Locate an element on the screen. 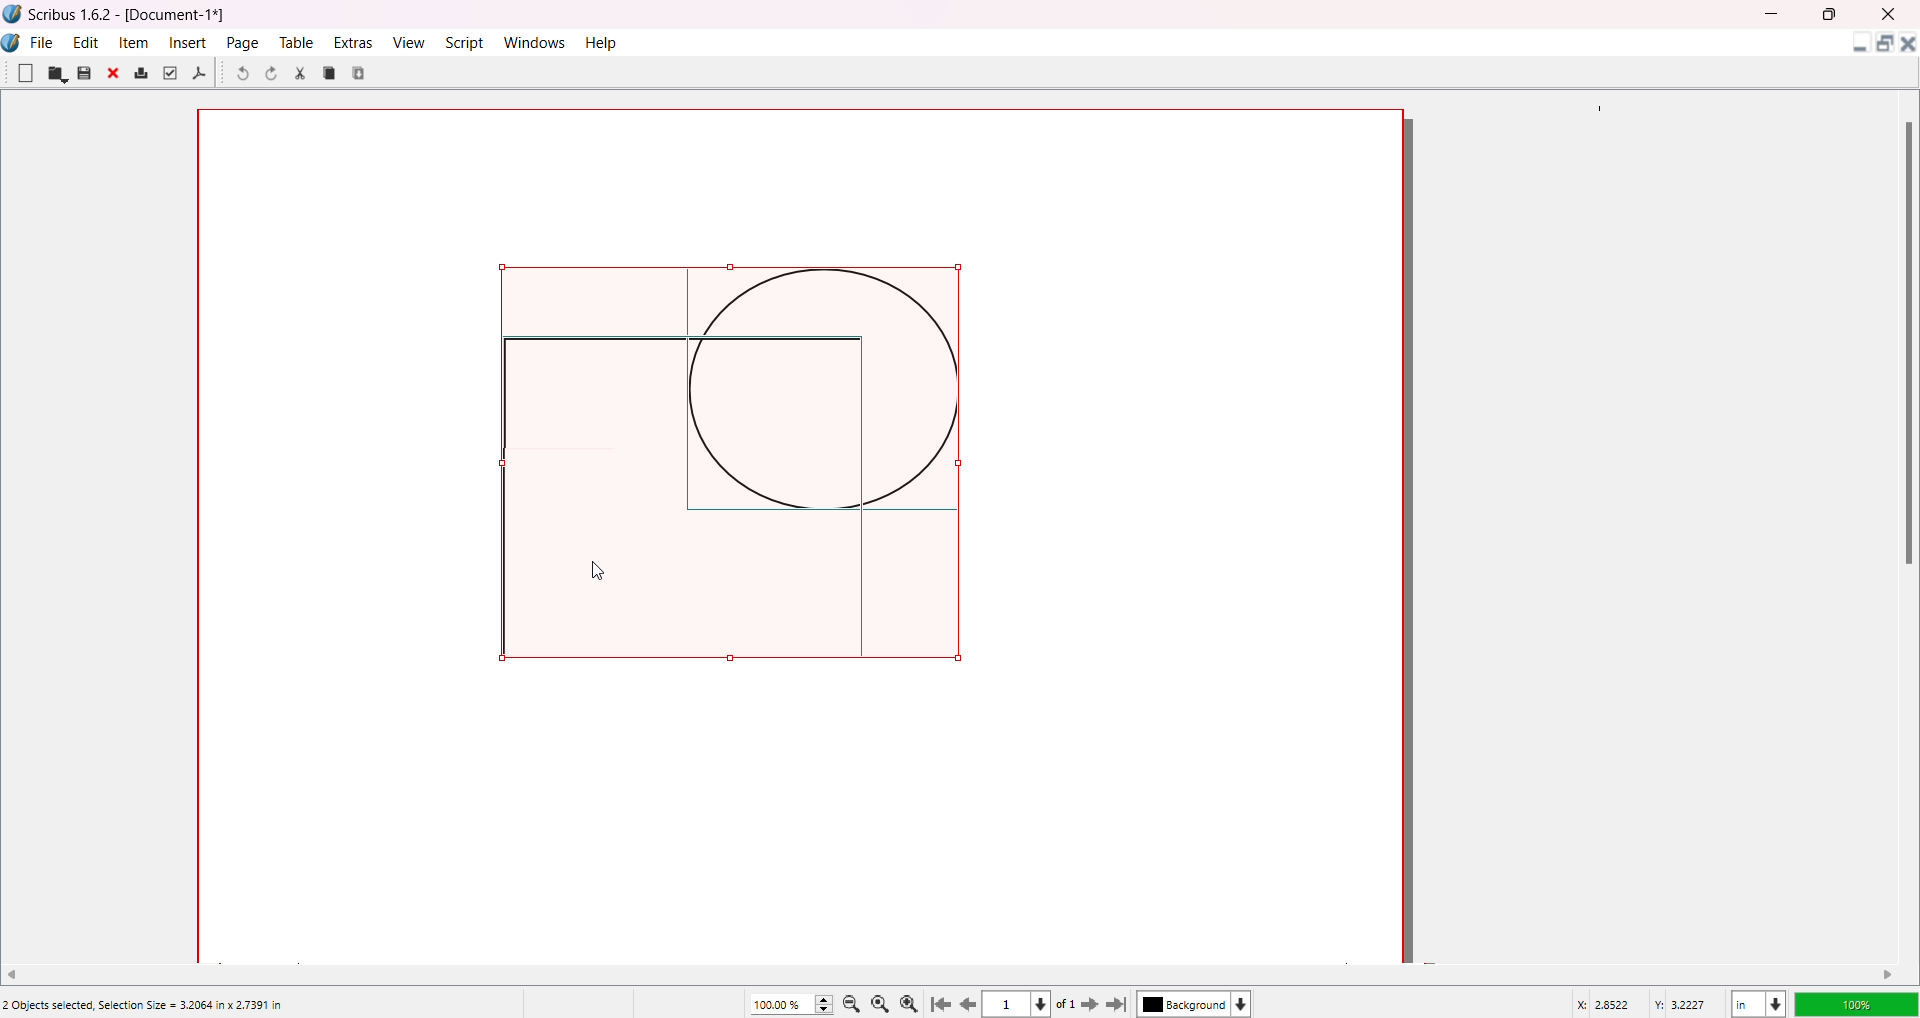 The image size is (1920, 1018). Paste is located at coordinates (361, 72).